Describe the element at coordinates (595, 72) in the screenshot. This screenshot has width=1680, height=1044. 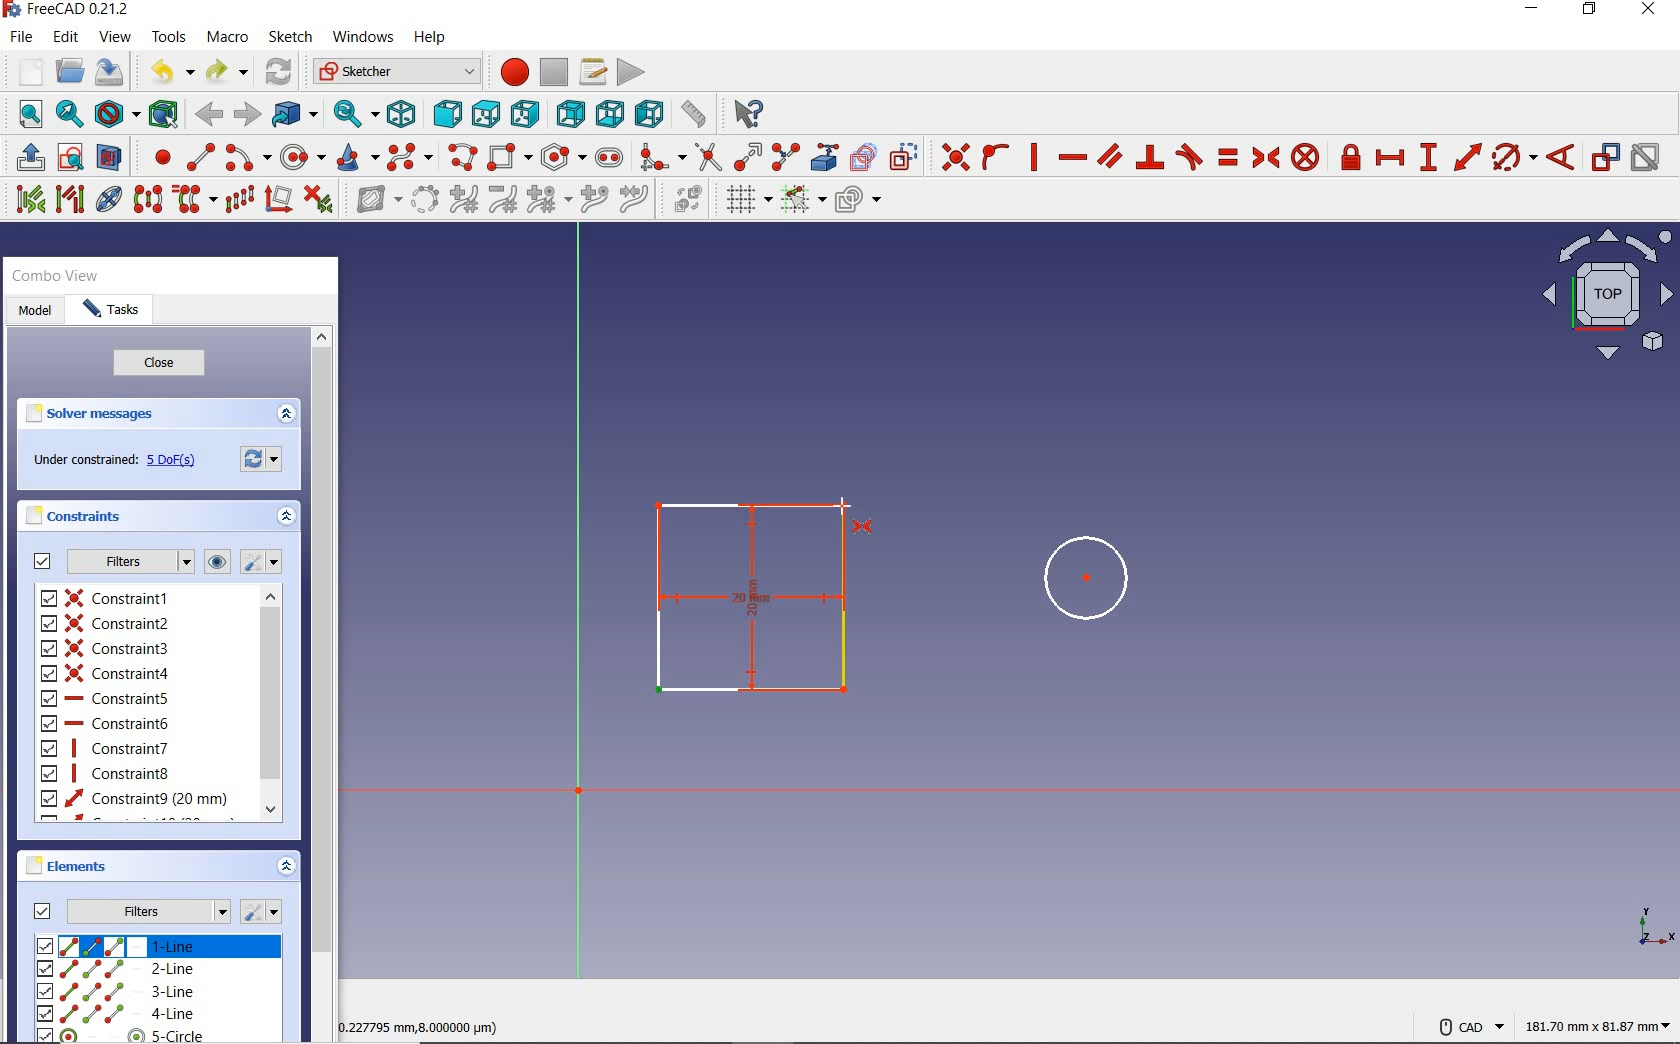
I see `macros` at that location.